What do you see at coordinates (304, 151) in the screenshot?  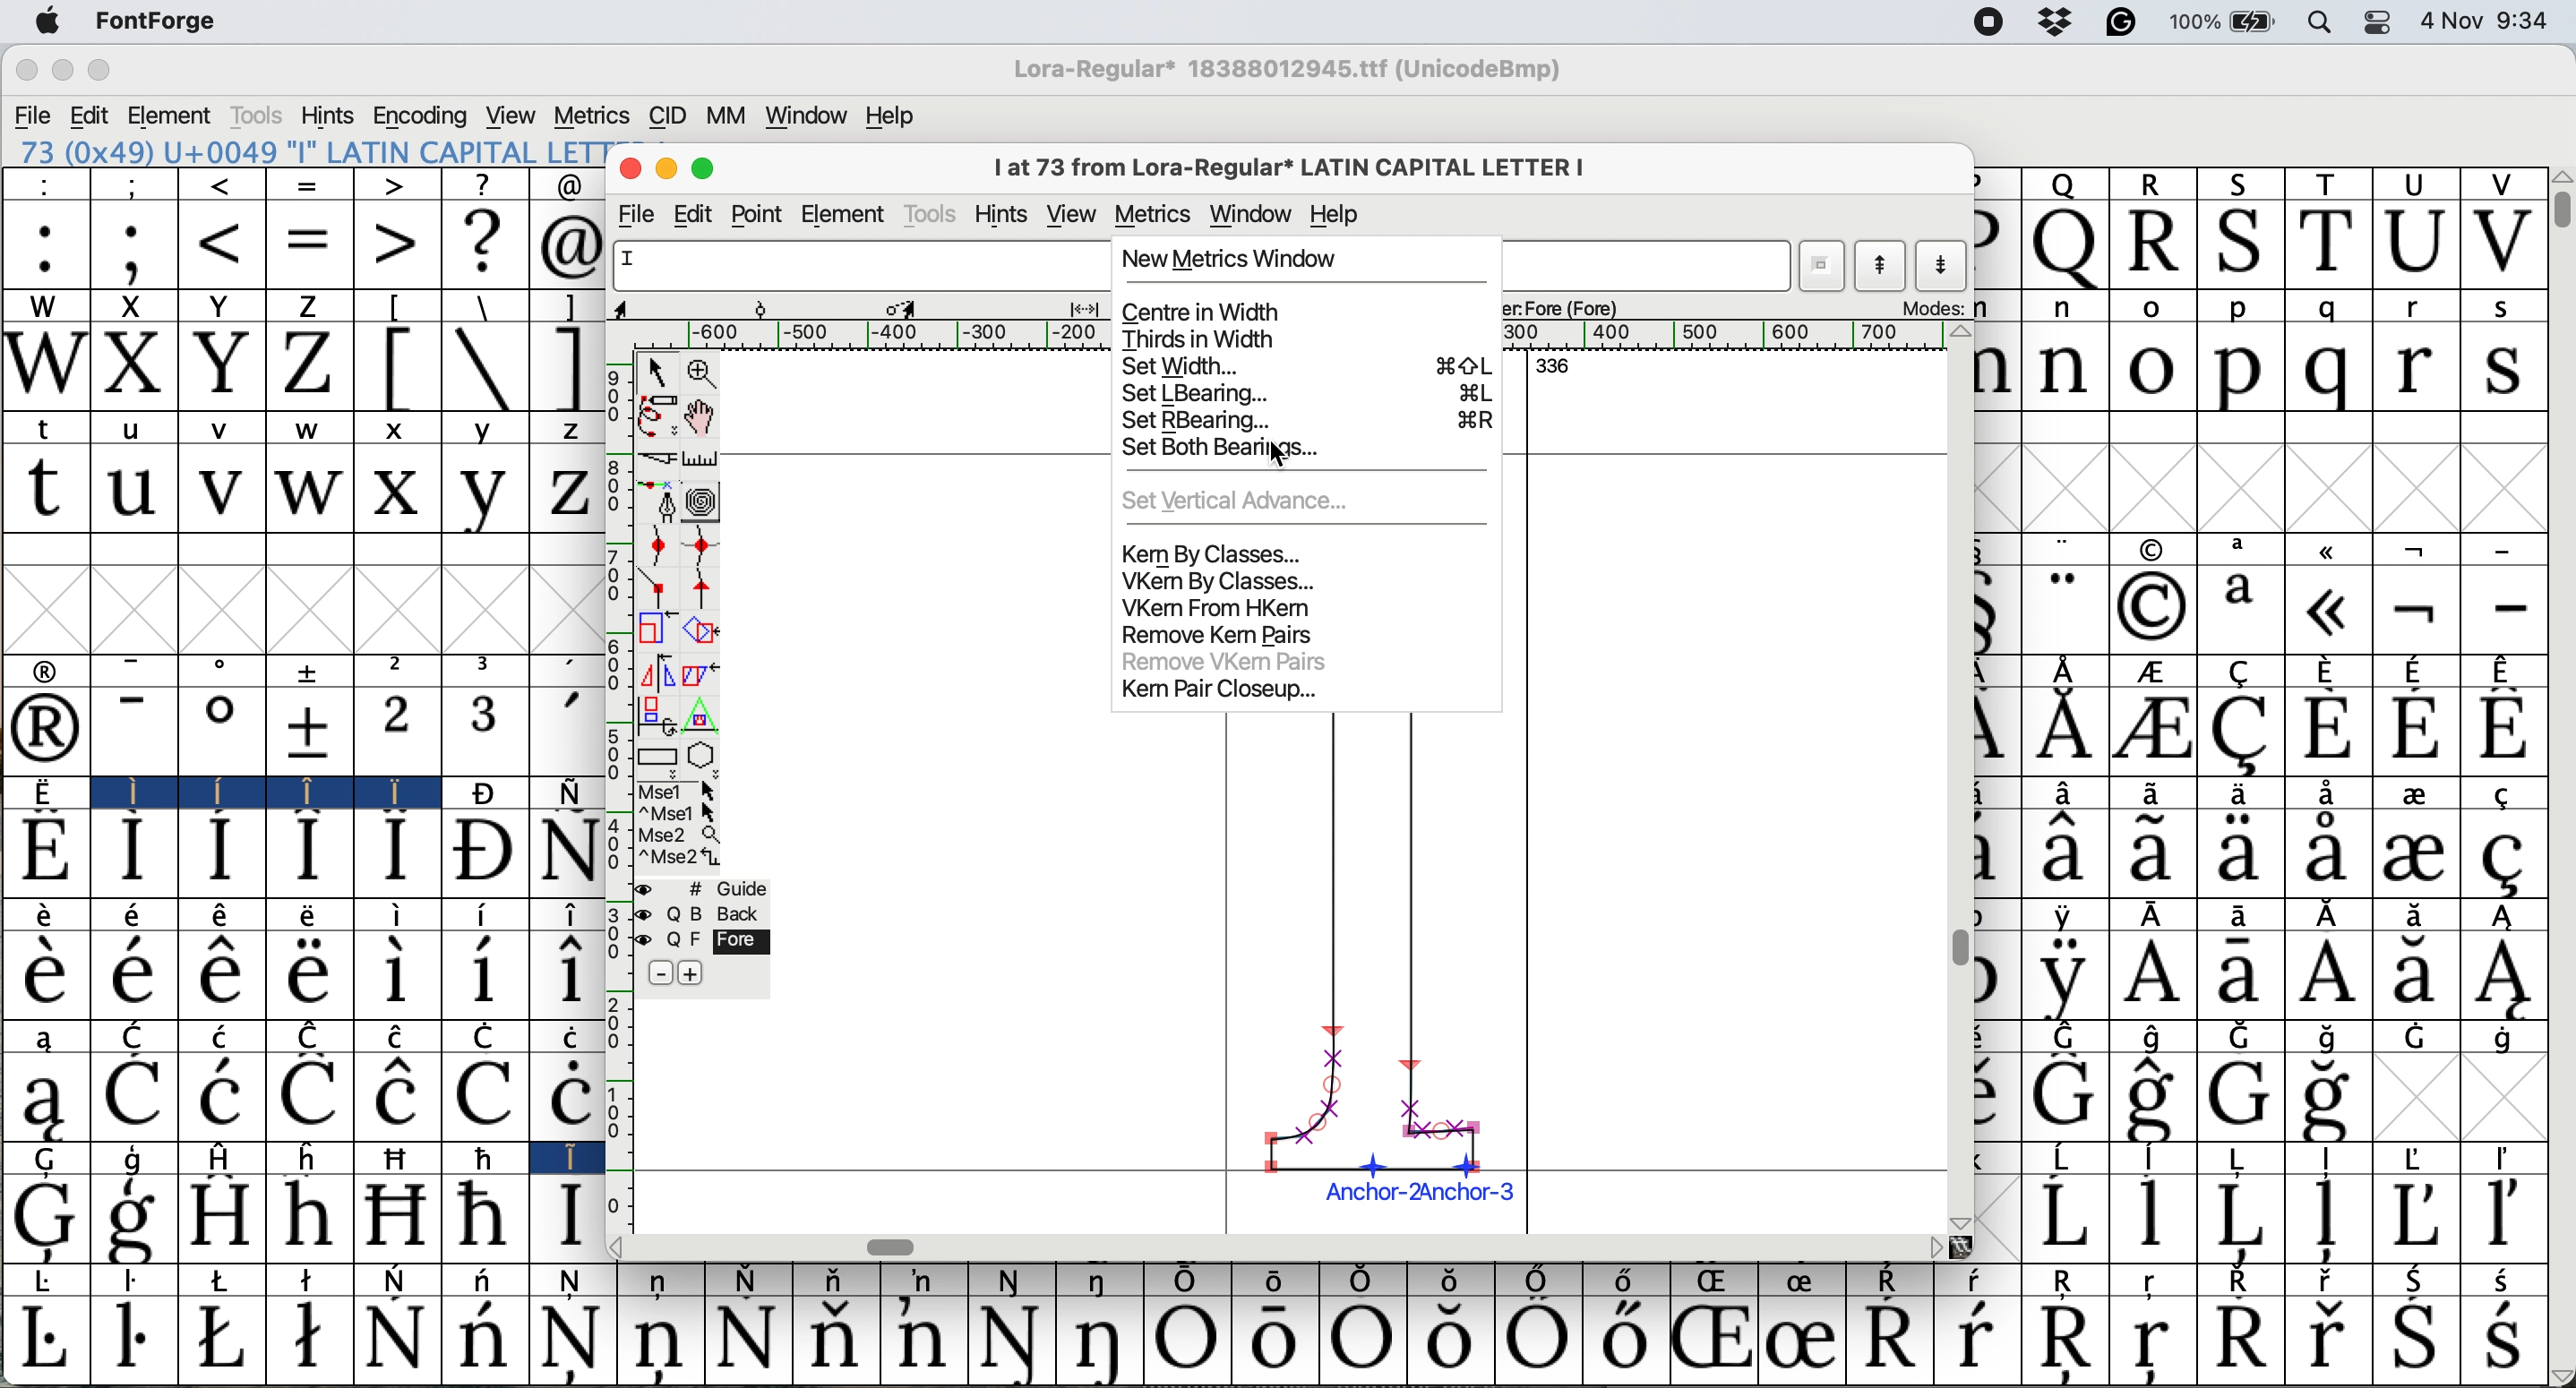 I see `73 (0x49) "I" LATIN CAPITAL LETTER` at bounding box center [304, 151].